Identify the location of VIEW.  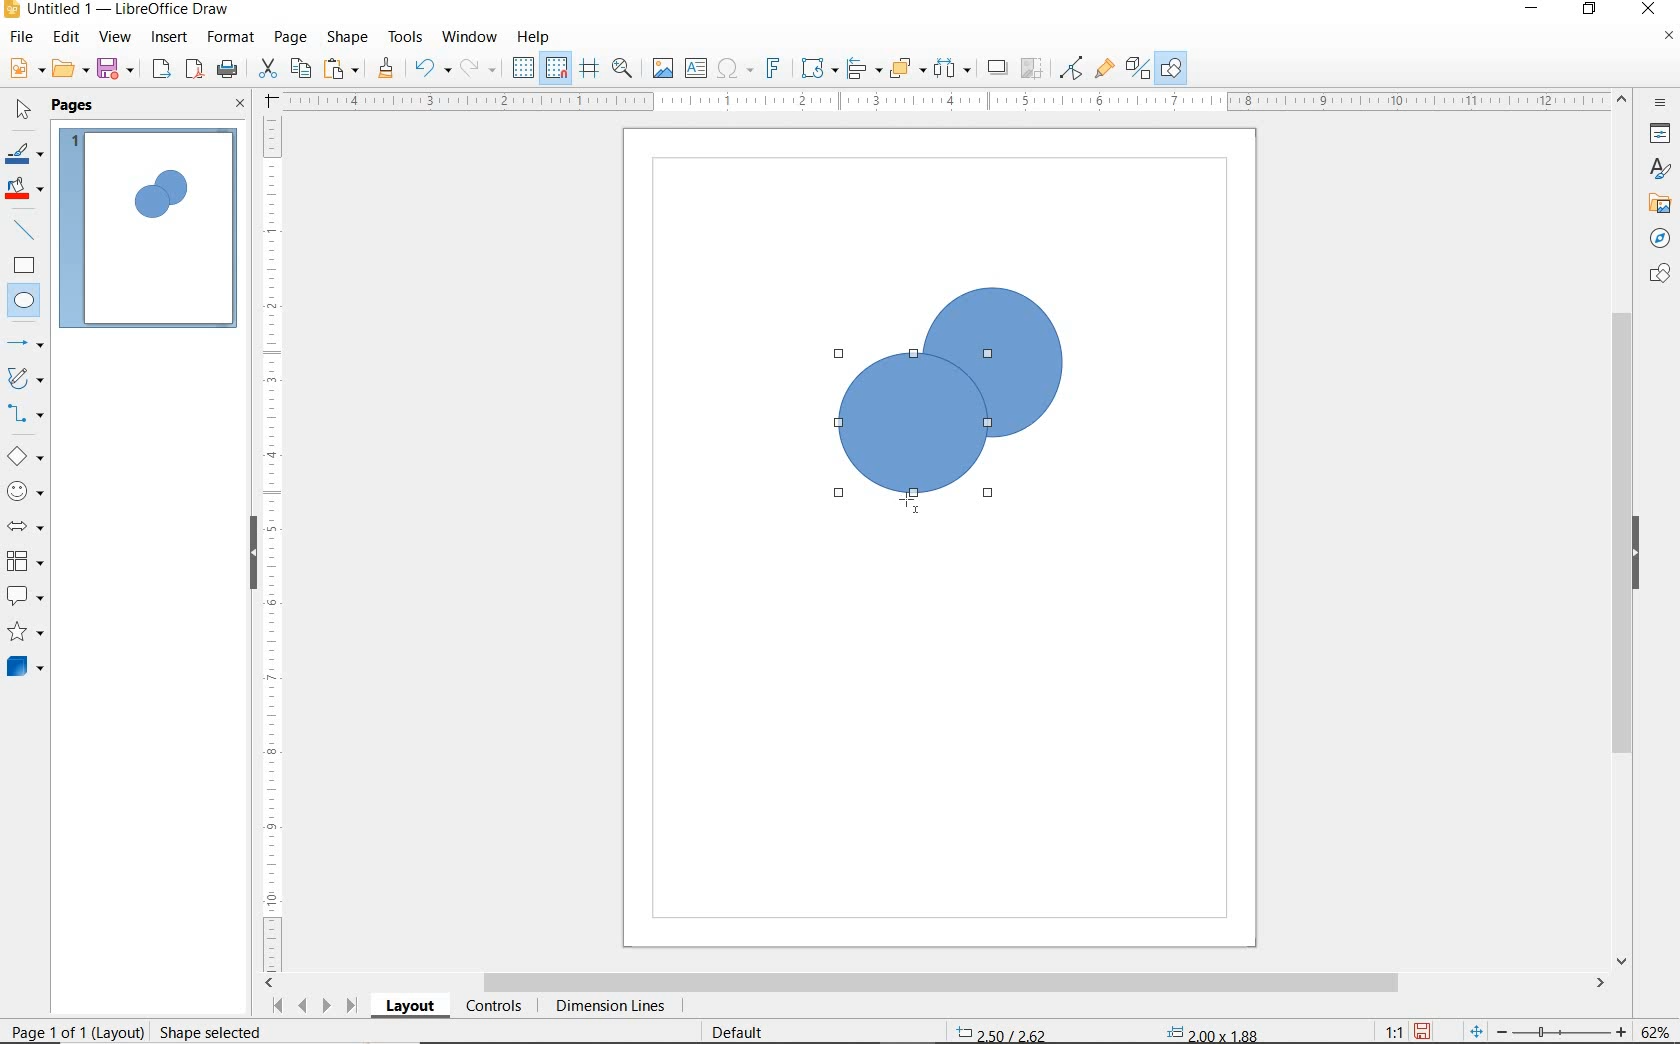
(115, 38).